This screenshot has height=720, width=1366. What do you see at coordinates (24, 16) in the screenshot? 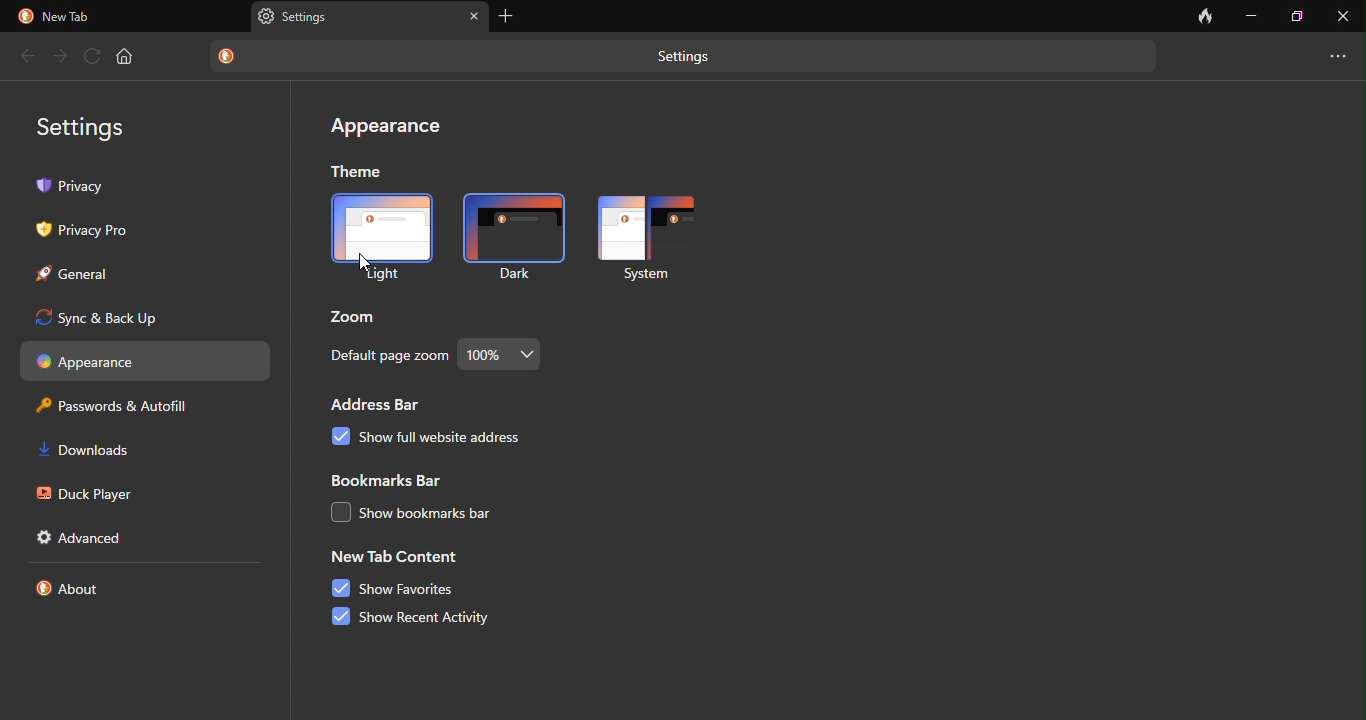
I see `duckduck go logo` at bounding box center [24, 16].